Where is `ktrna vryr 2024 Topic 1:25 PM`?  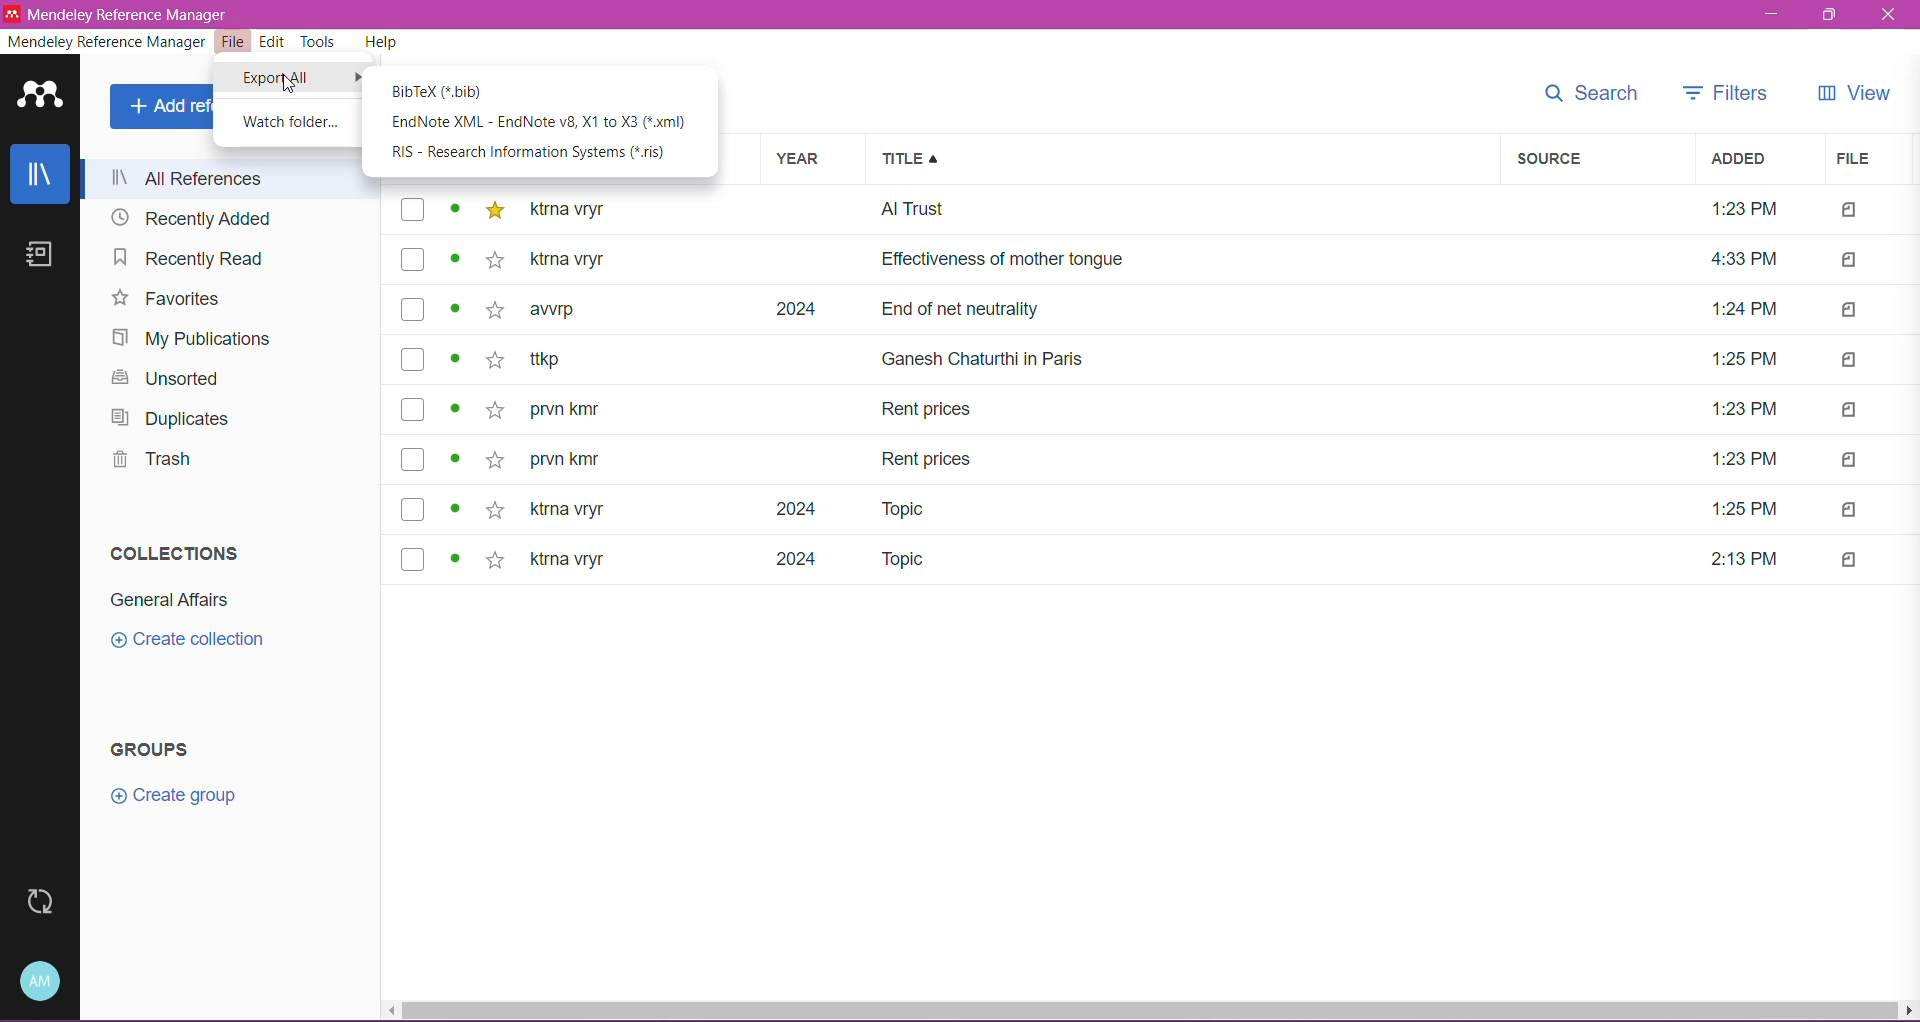 ktrna vryr 2024 Topic 1:25 PM is located at coordinates (1155, 509).